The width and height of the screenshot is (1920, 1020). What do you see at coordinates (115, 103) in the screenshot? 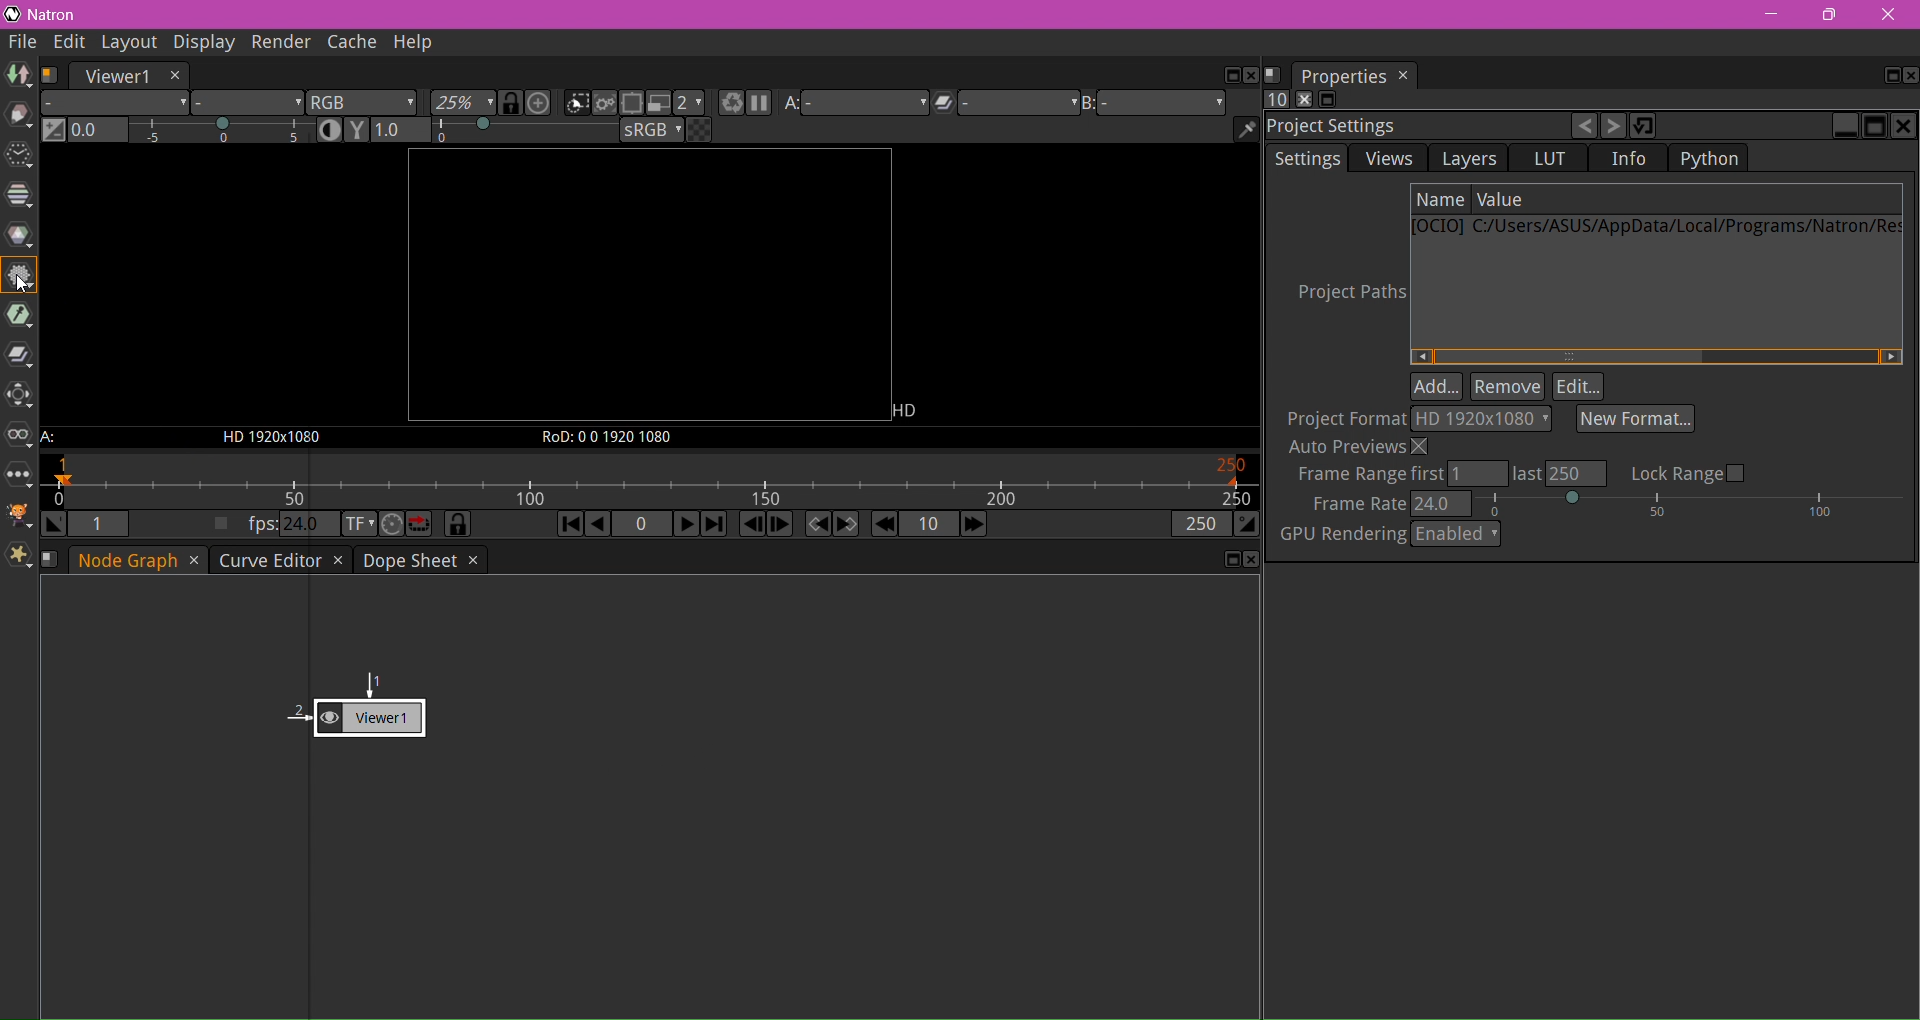
I see `Layer` at bounding box center [115, 103].